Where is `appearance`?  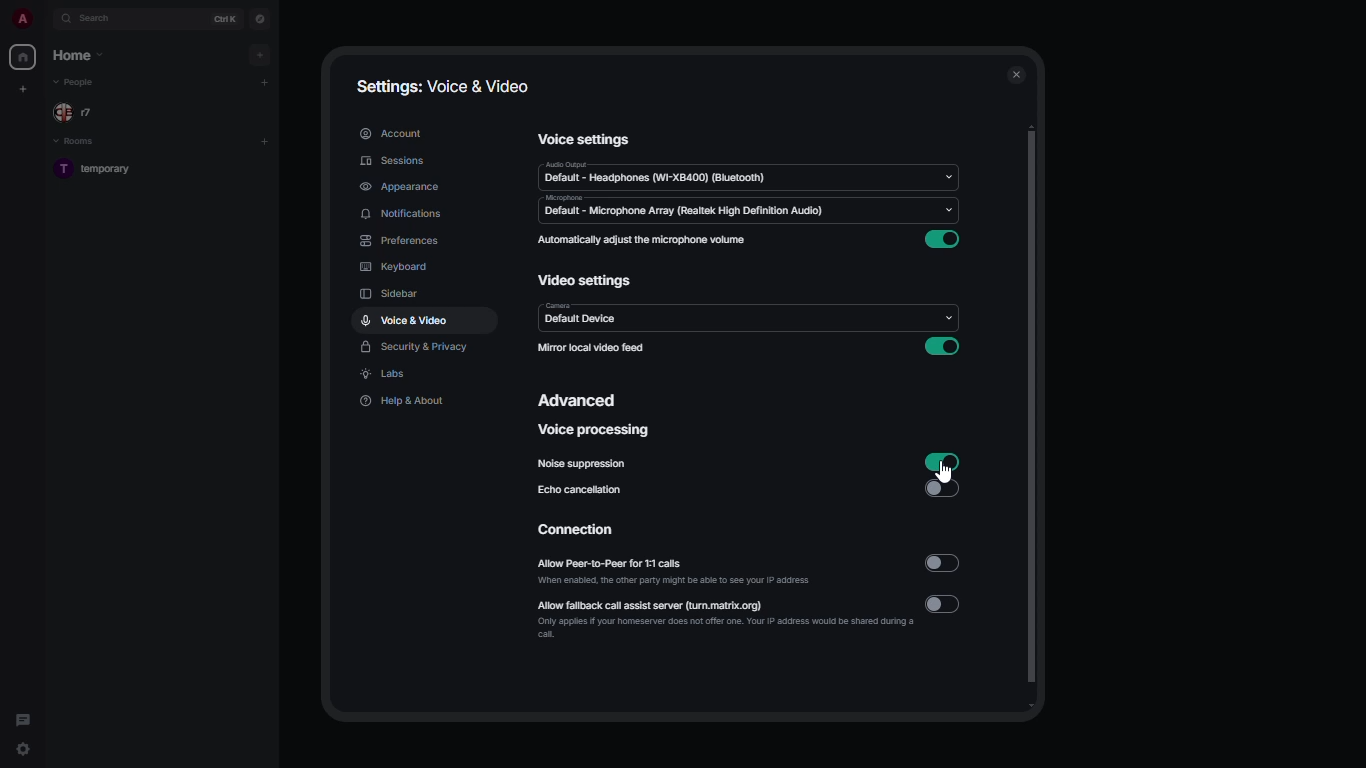 appearance is located at coordinates (398, 184).